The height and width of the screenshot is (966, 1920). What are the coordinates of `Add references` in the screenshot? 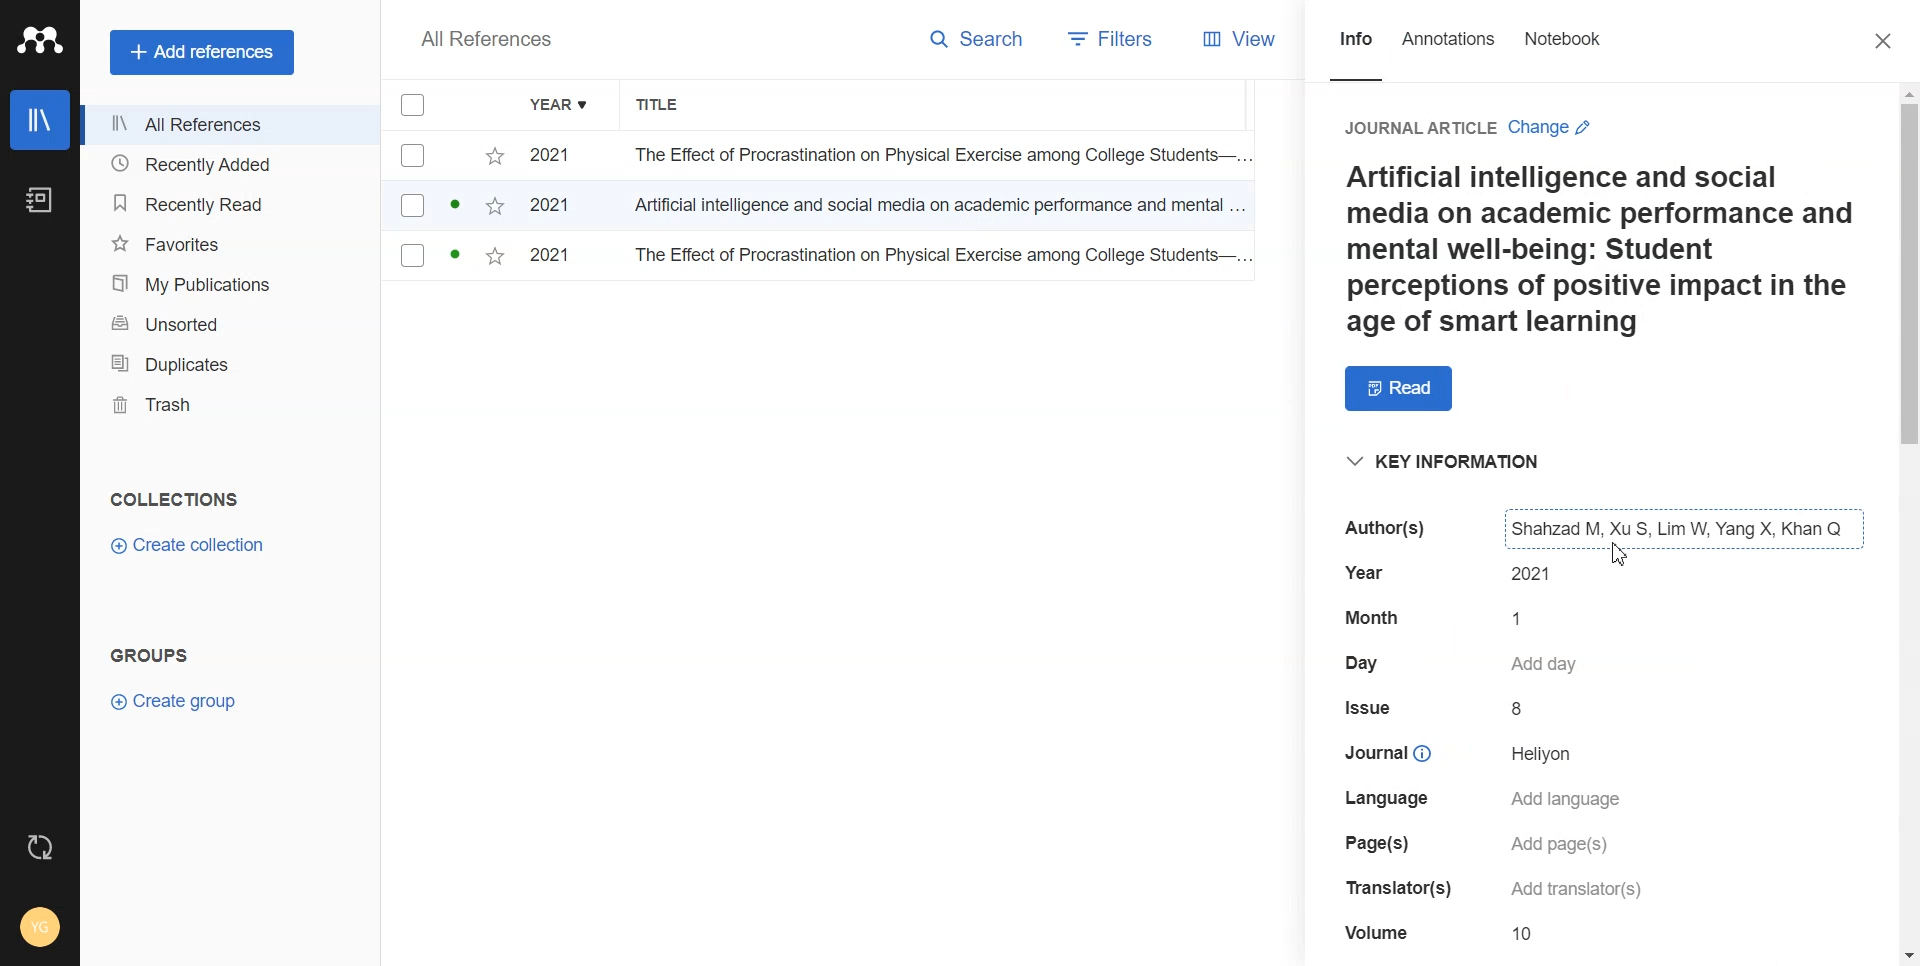 It's located at (204, 52).